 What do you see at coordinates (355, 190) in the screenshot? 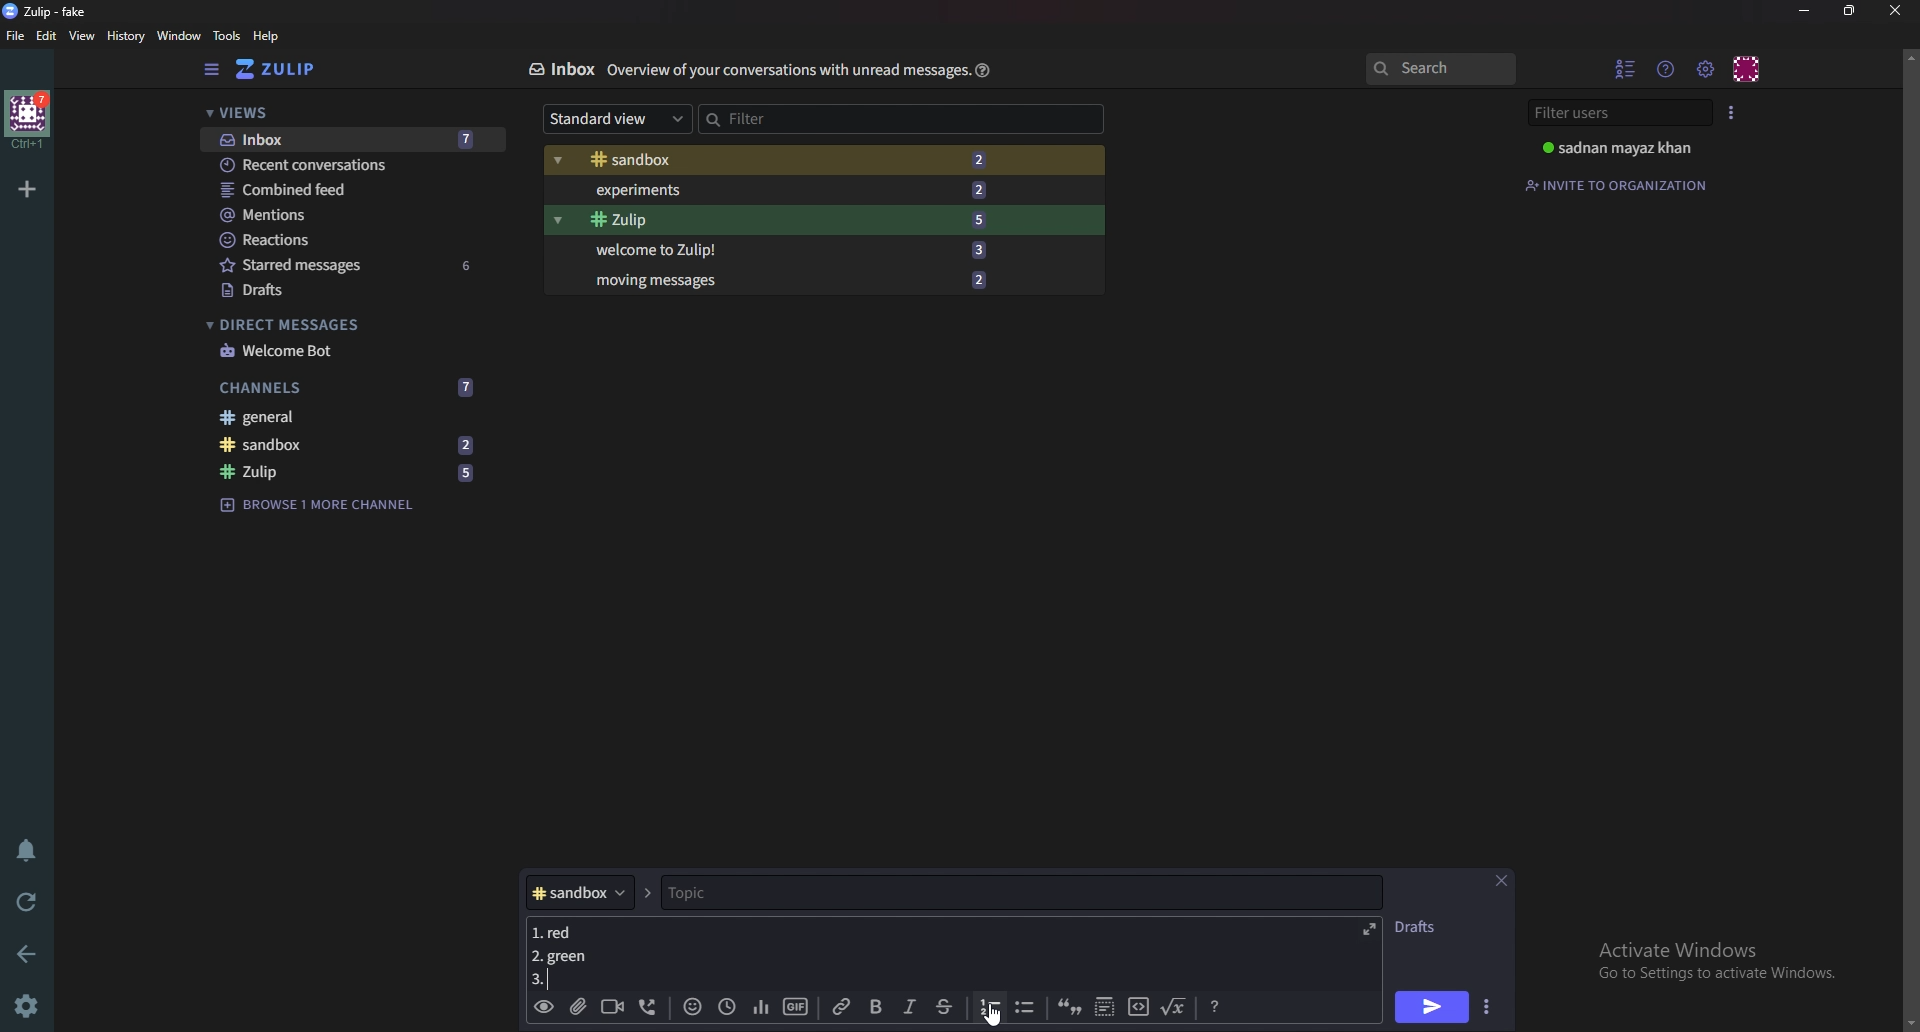
I see `Combine feed` at bounding box center [355, 190].